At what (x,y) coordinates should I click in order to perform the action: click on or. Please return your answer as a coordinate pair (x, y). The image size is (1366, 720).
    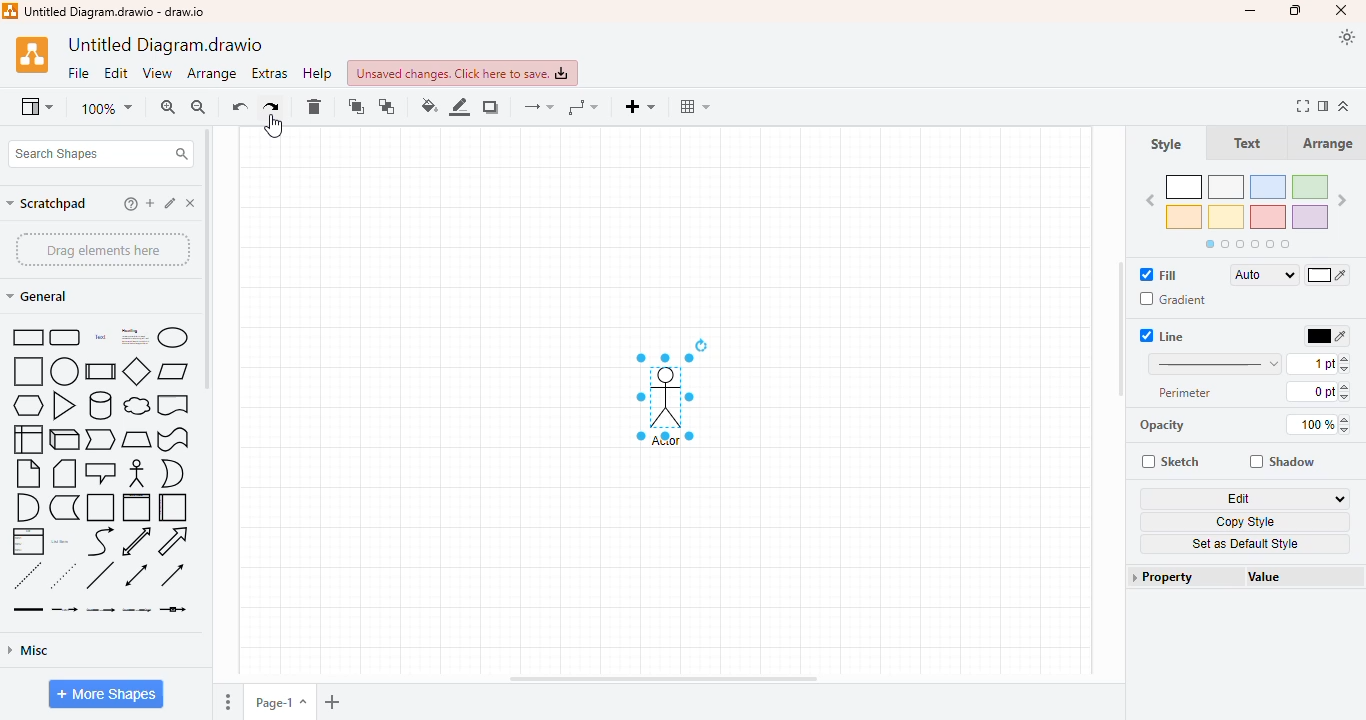
    Looking at the image, I should click on (172, 473).